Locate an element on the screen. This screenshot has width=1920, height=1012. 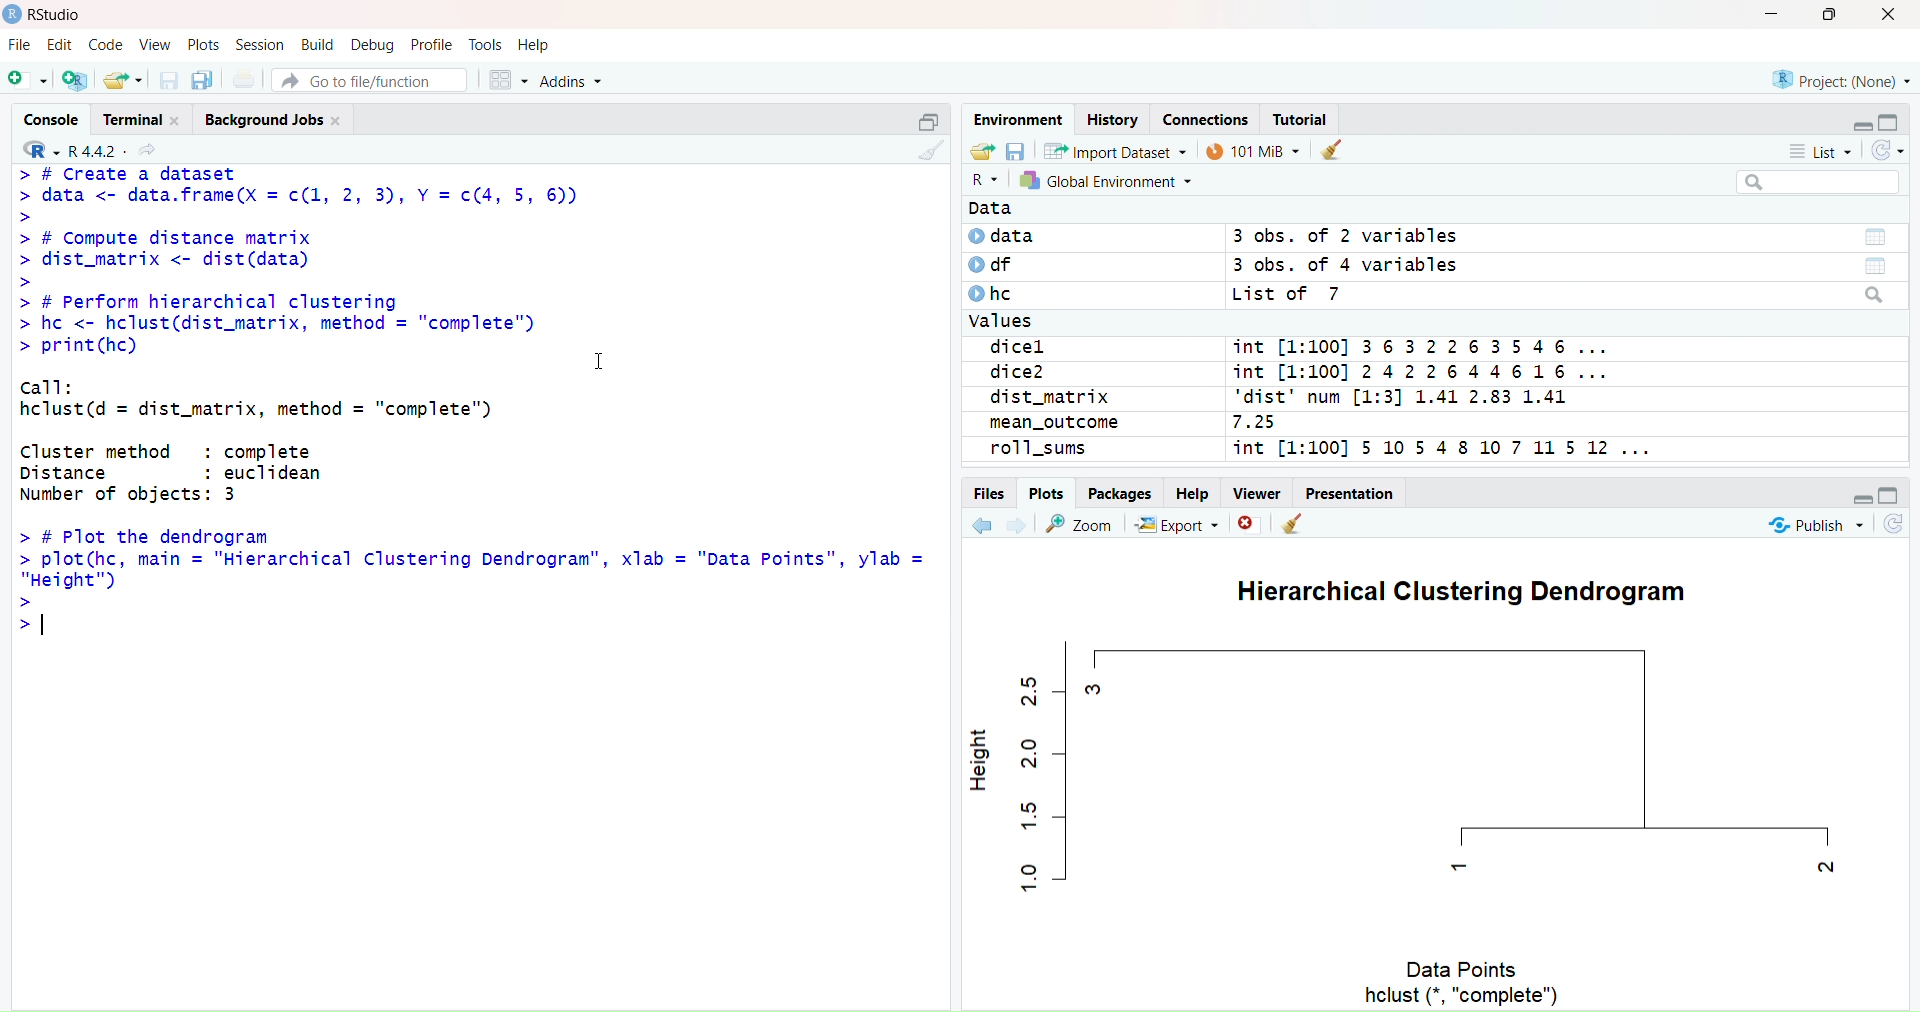
Plot is located at coordinates (1427, 821).